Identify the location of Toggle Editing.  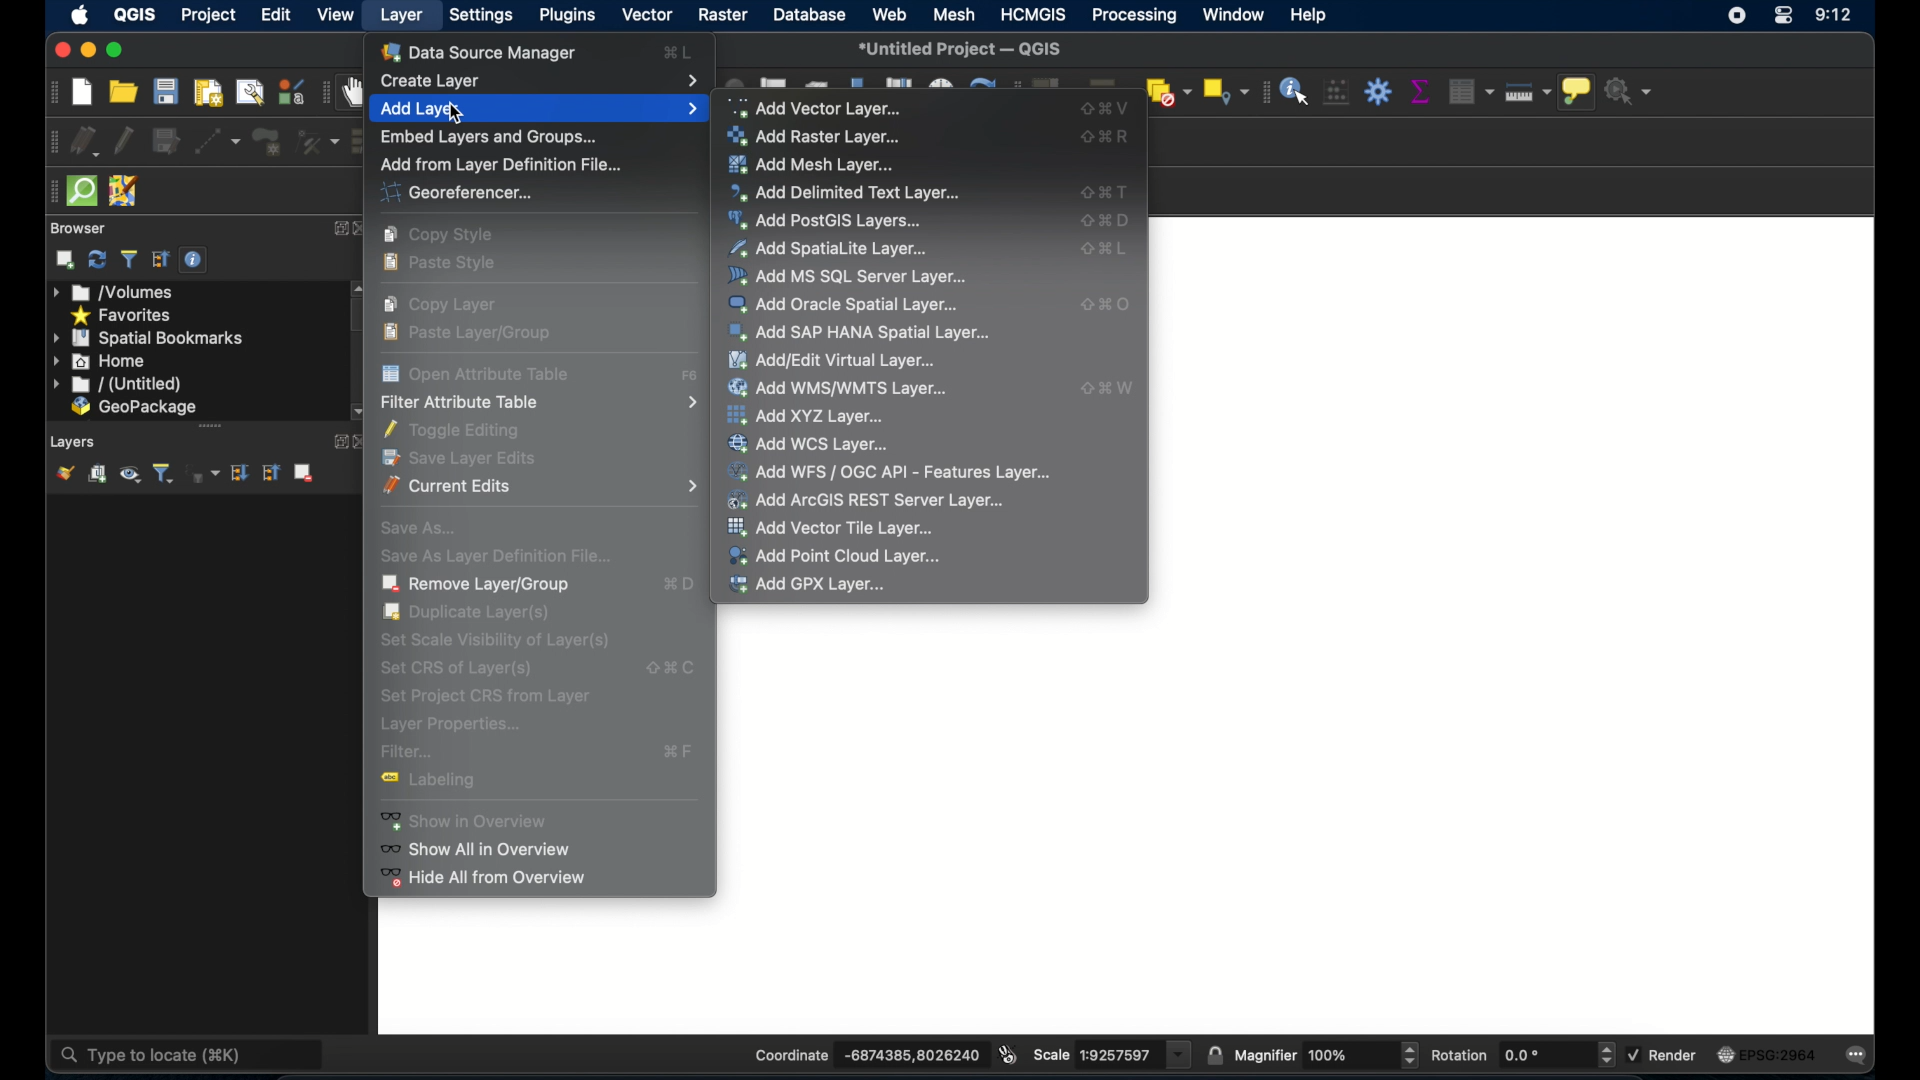
(467, 431).